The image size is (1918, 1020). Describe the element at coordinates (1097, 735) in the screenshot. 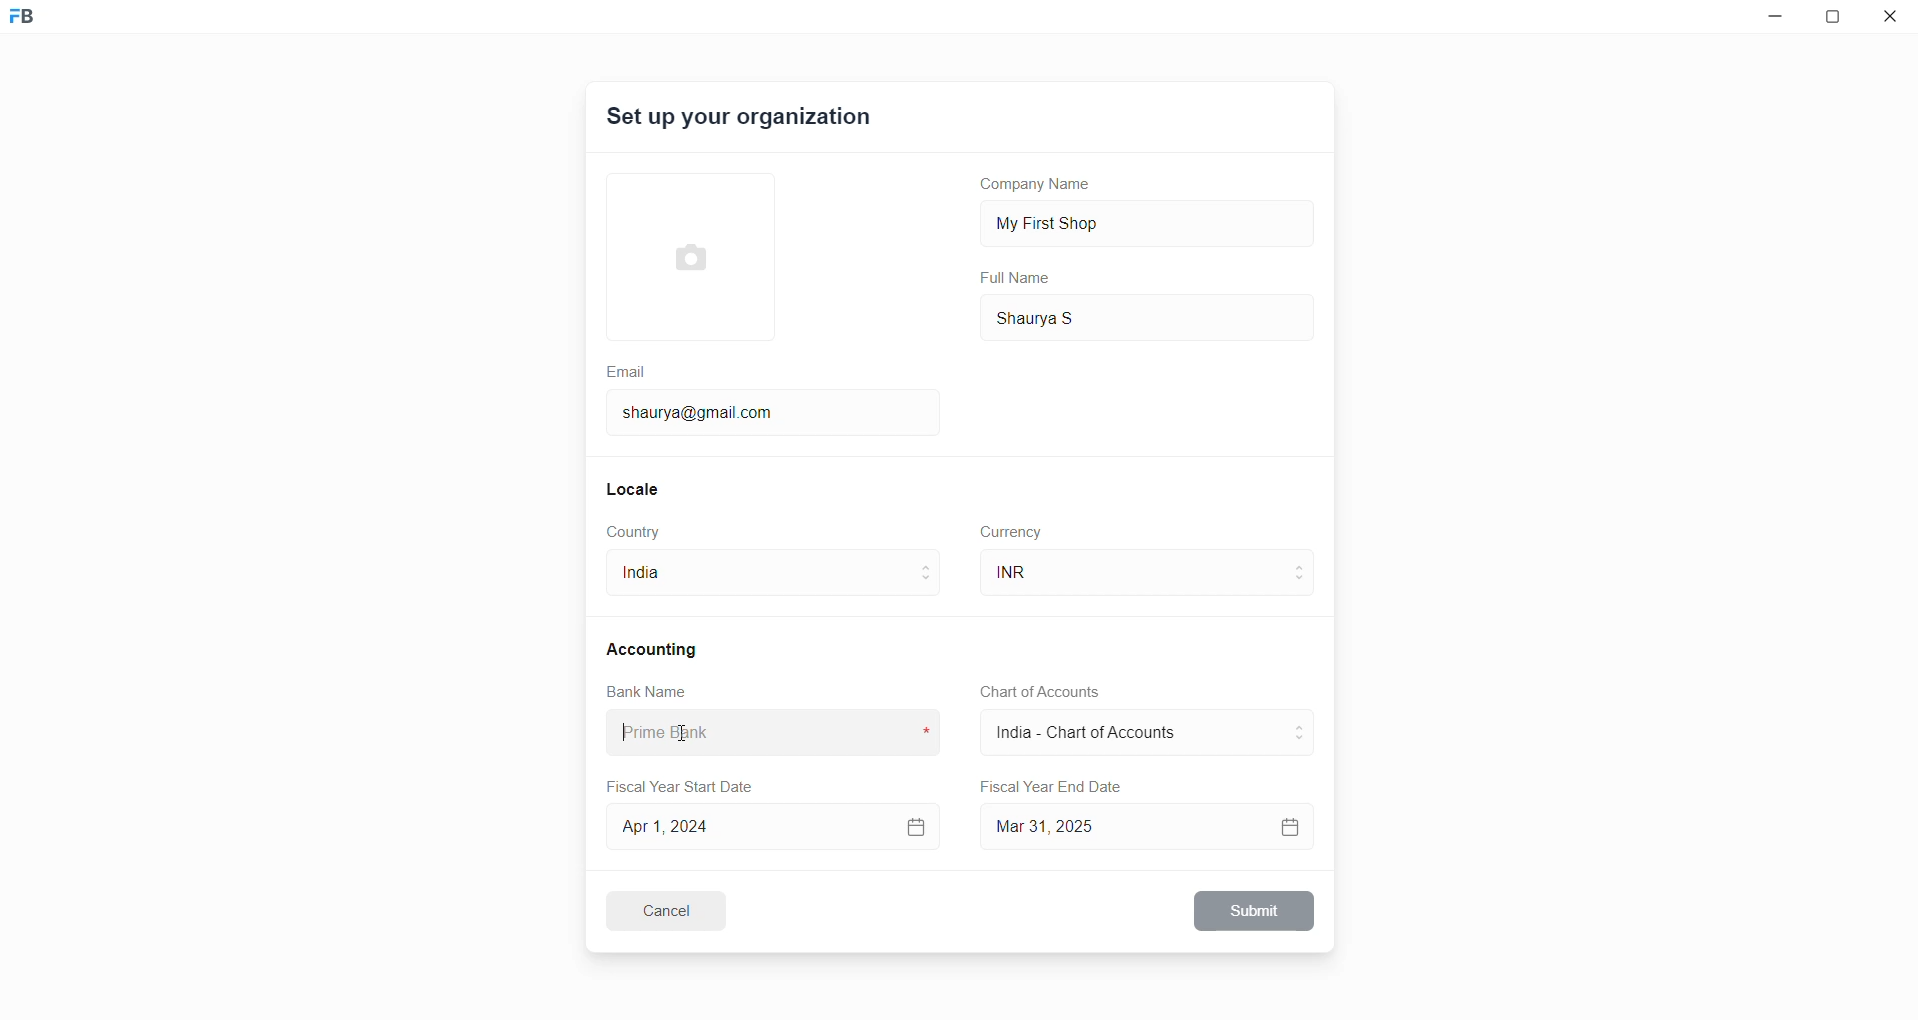

I see `India - Chart of Account` at that location.